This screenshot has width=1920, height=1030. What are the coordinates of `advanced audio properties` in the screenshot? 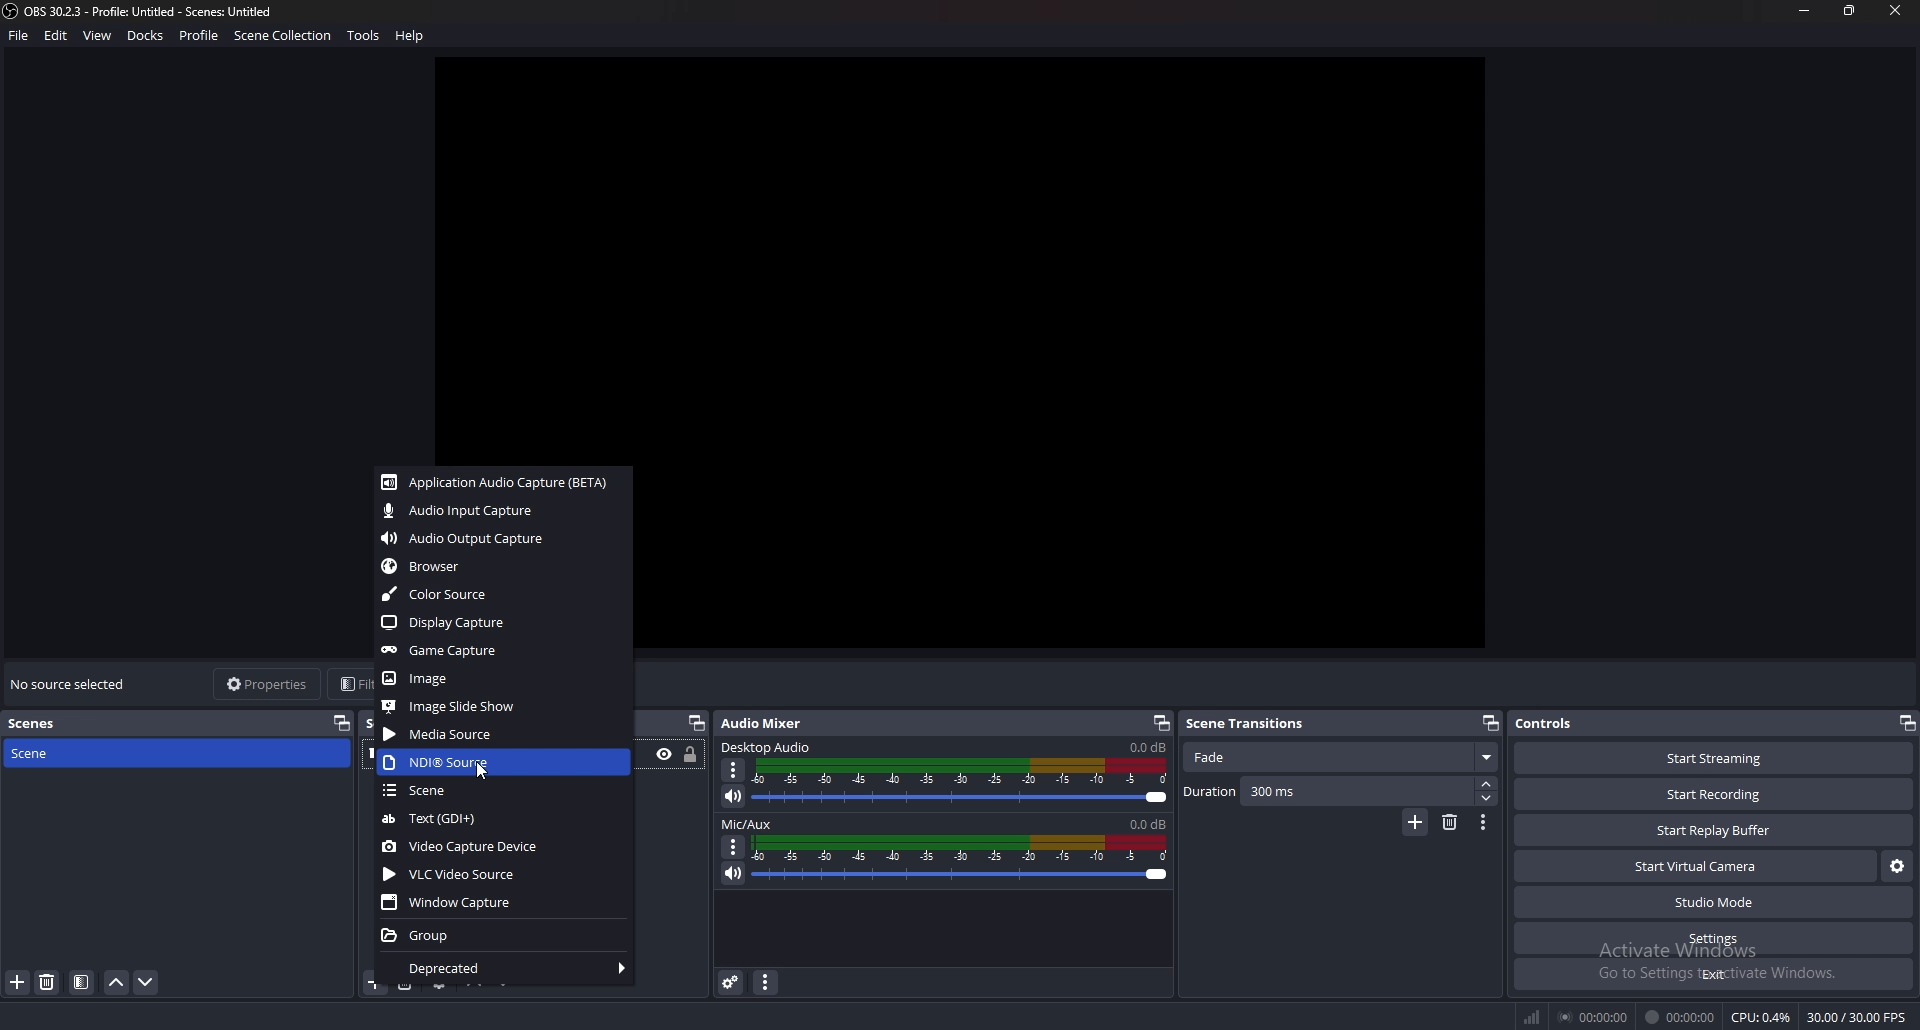 It's located at (732, 982).